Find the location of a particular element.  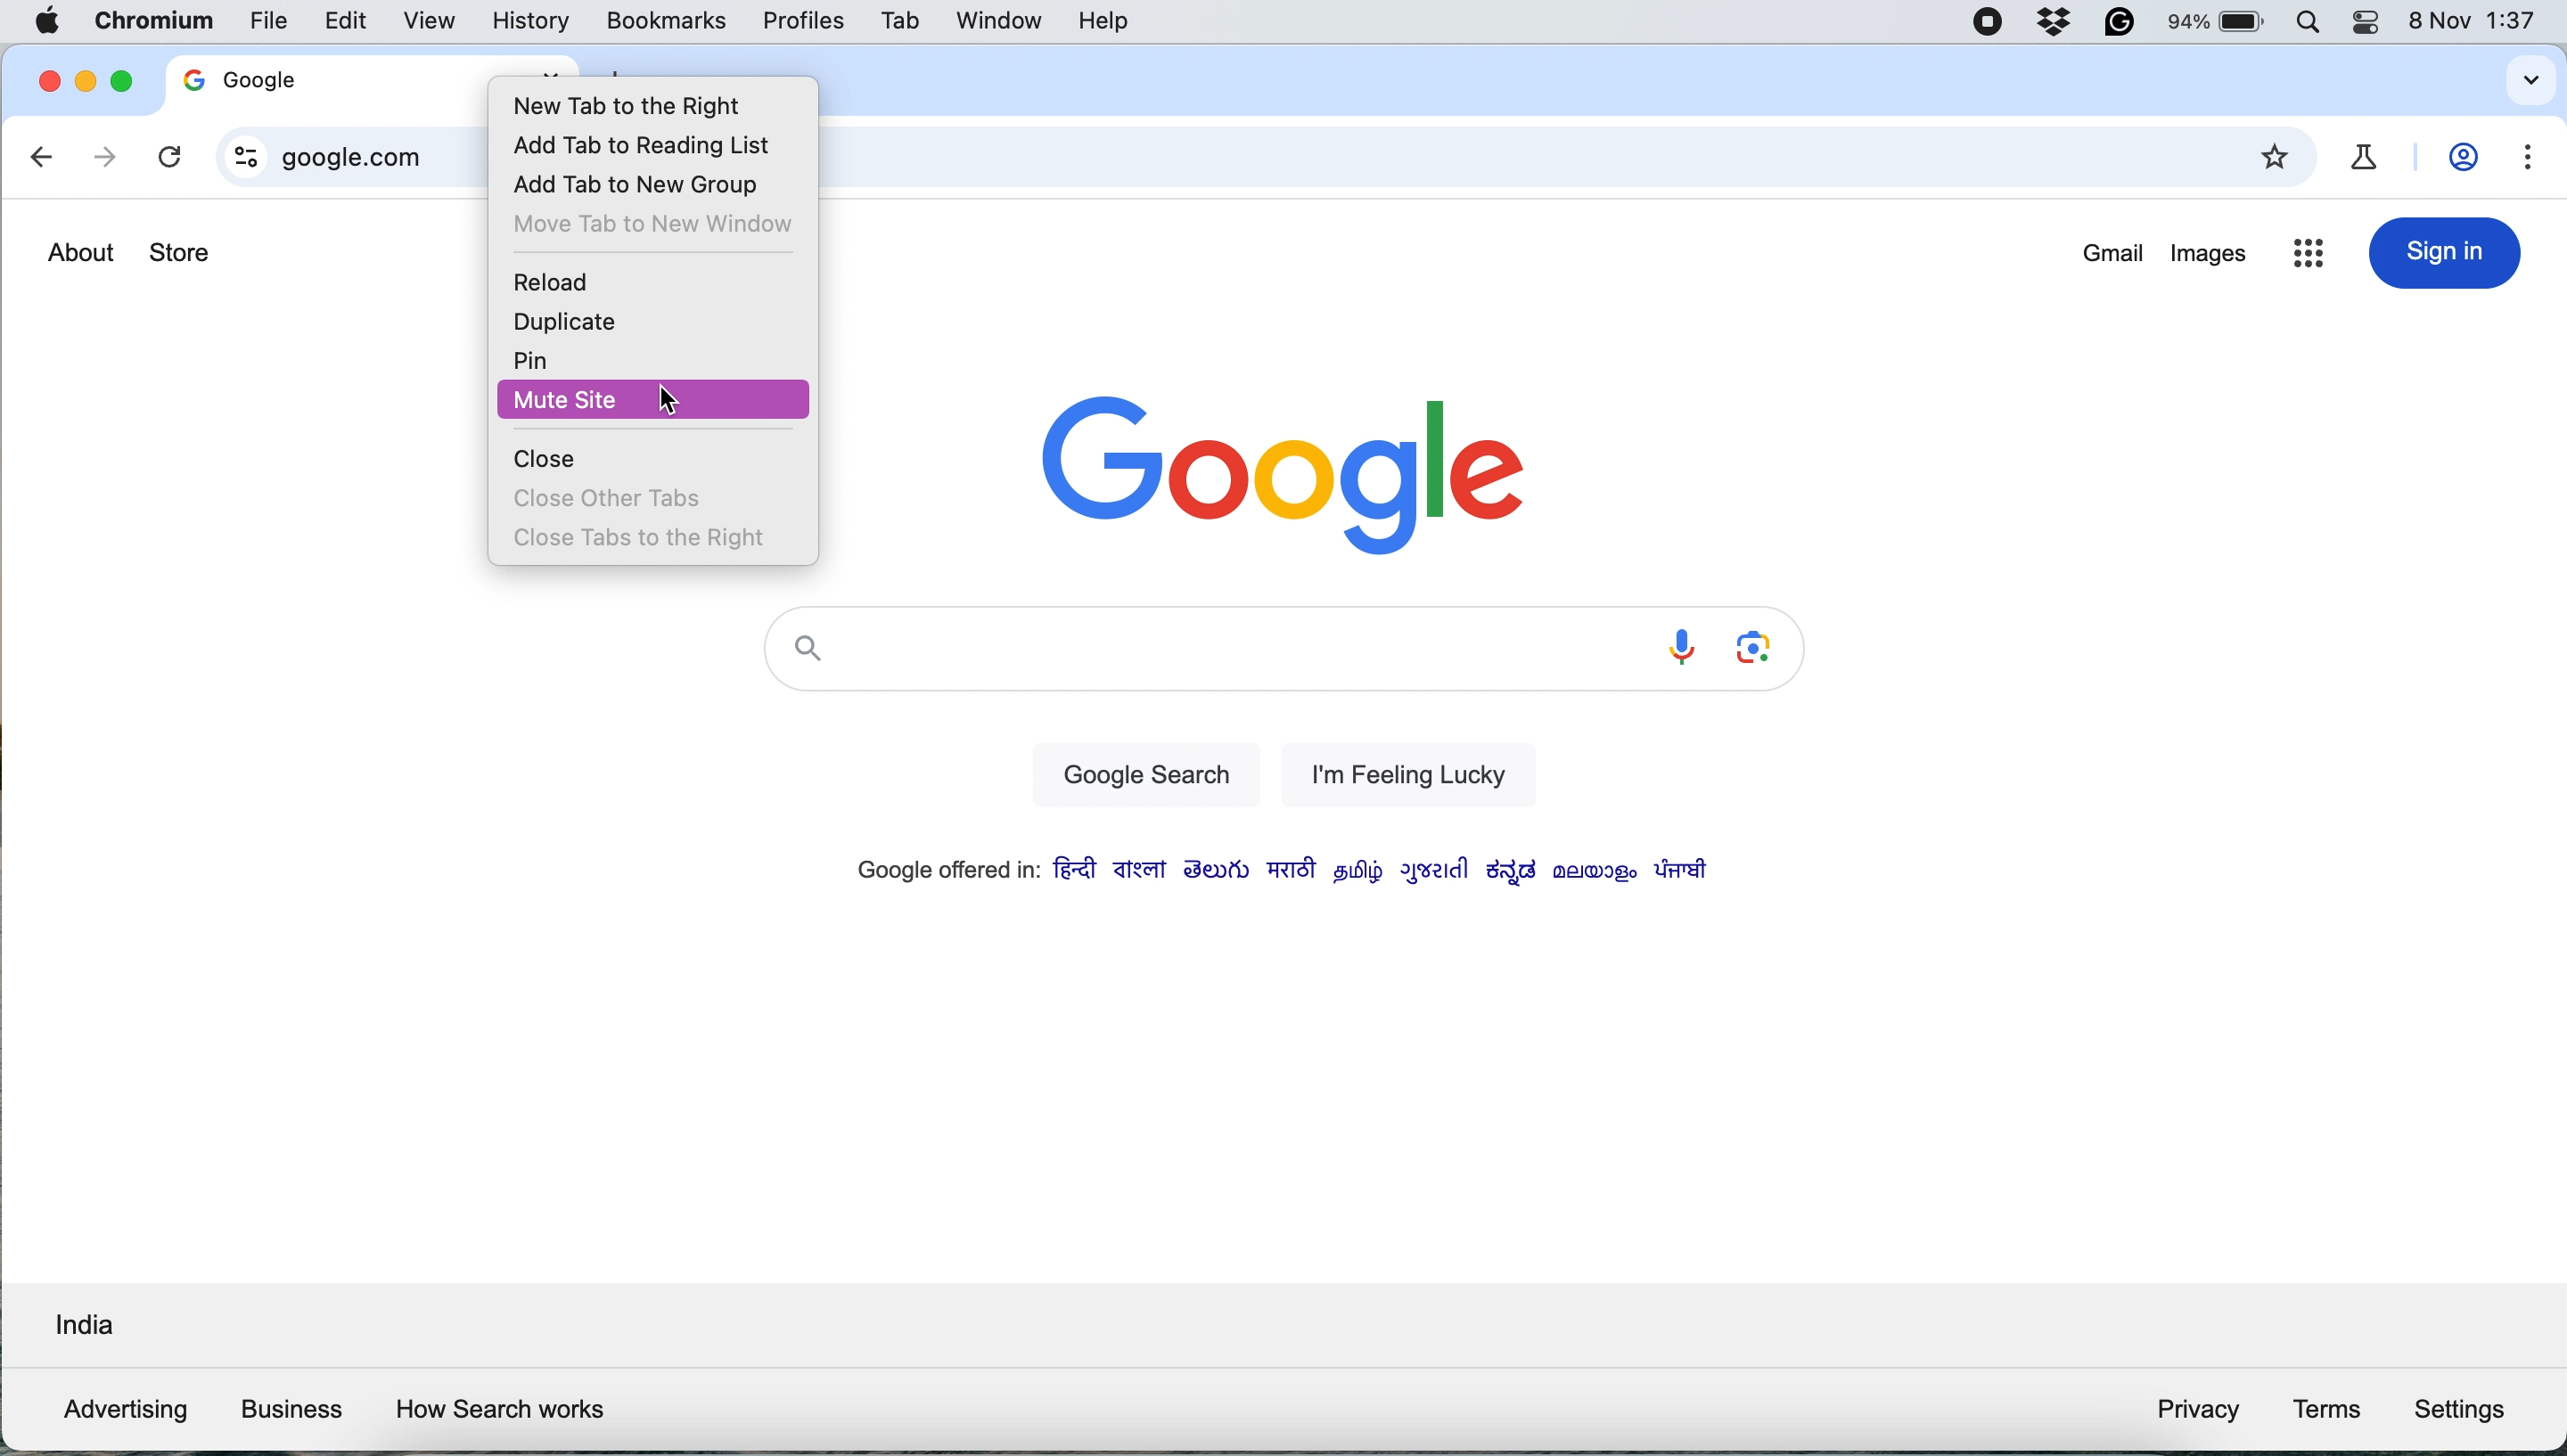

bookmark is located at coordinates (2279, 158).